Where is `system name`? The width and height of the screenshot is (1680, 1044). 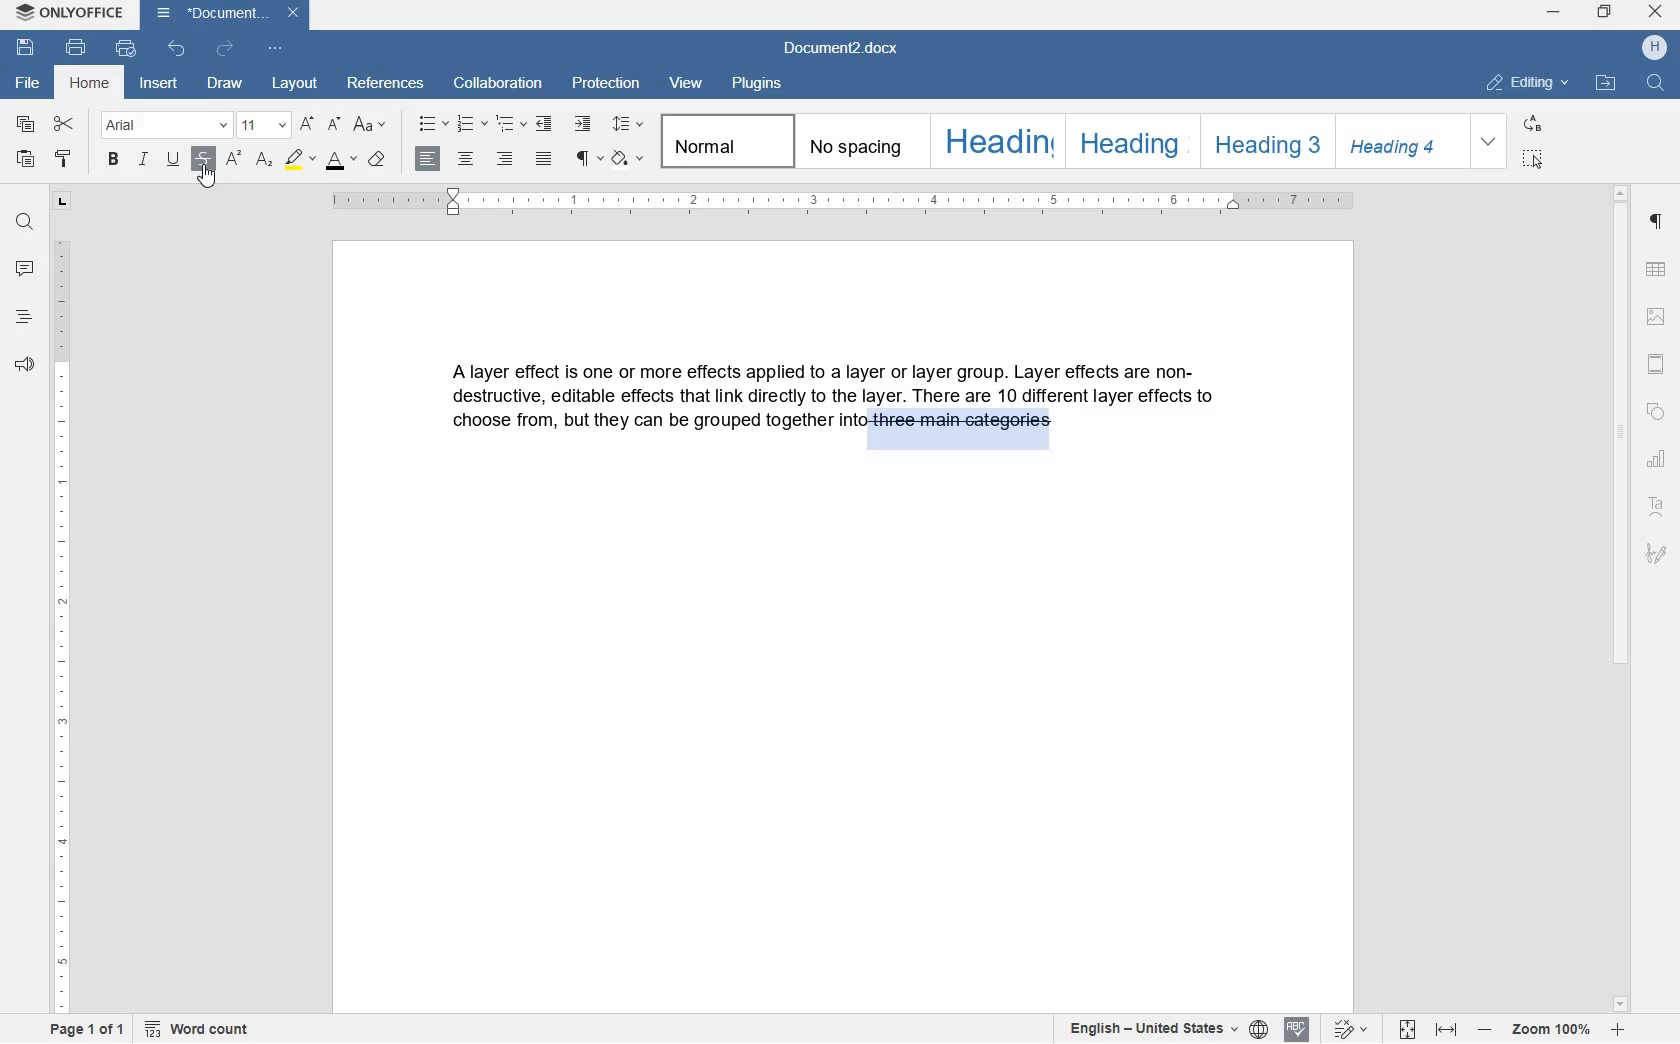 system name is located at coordinates (67, 13).